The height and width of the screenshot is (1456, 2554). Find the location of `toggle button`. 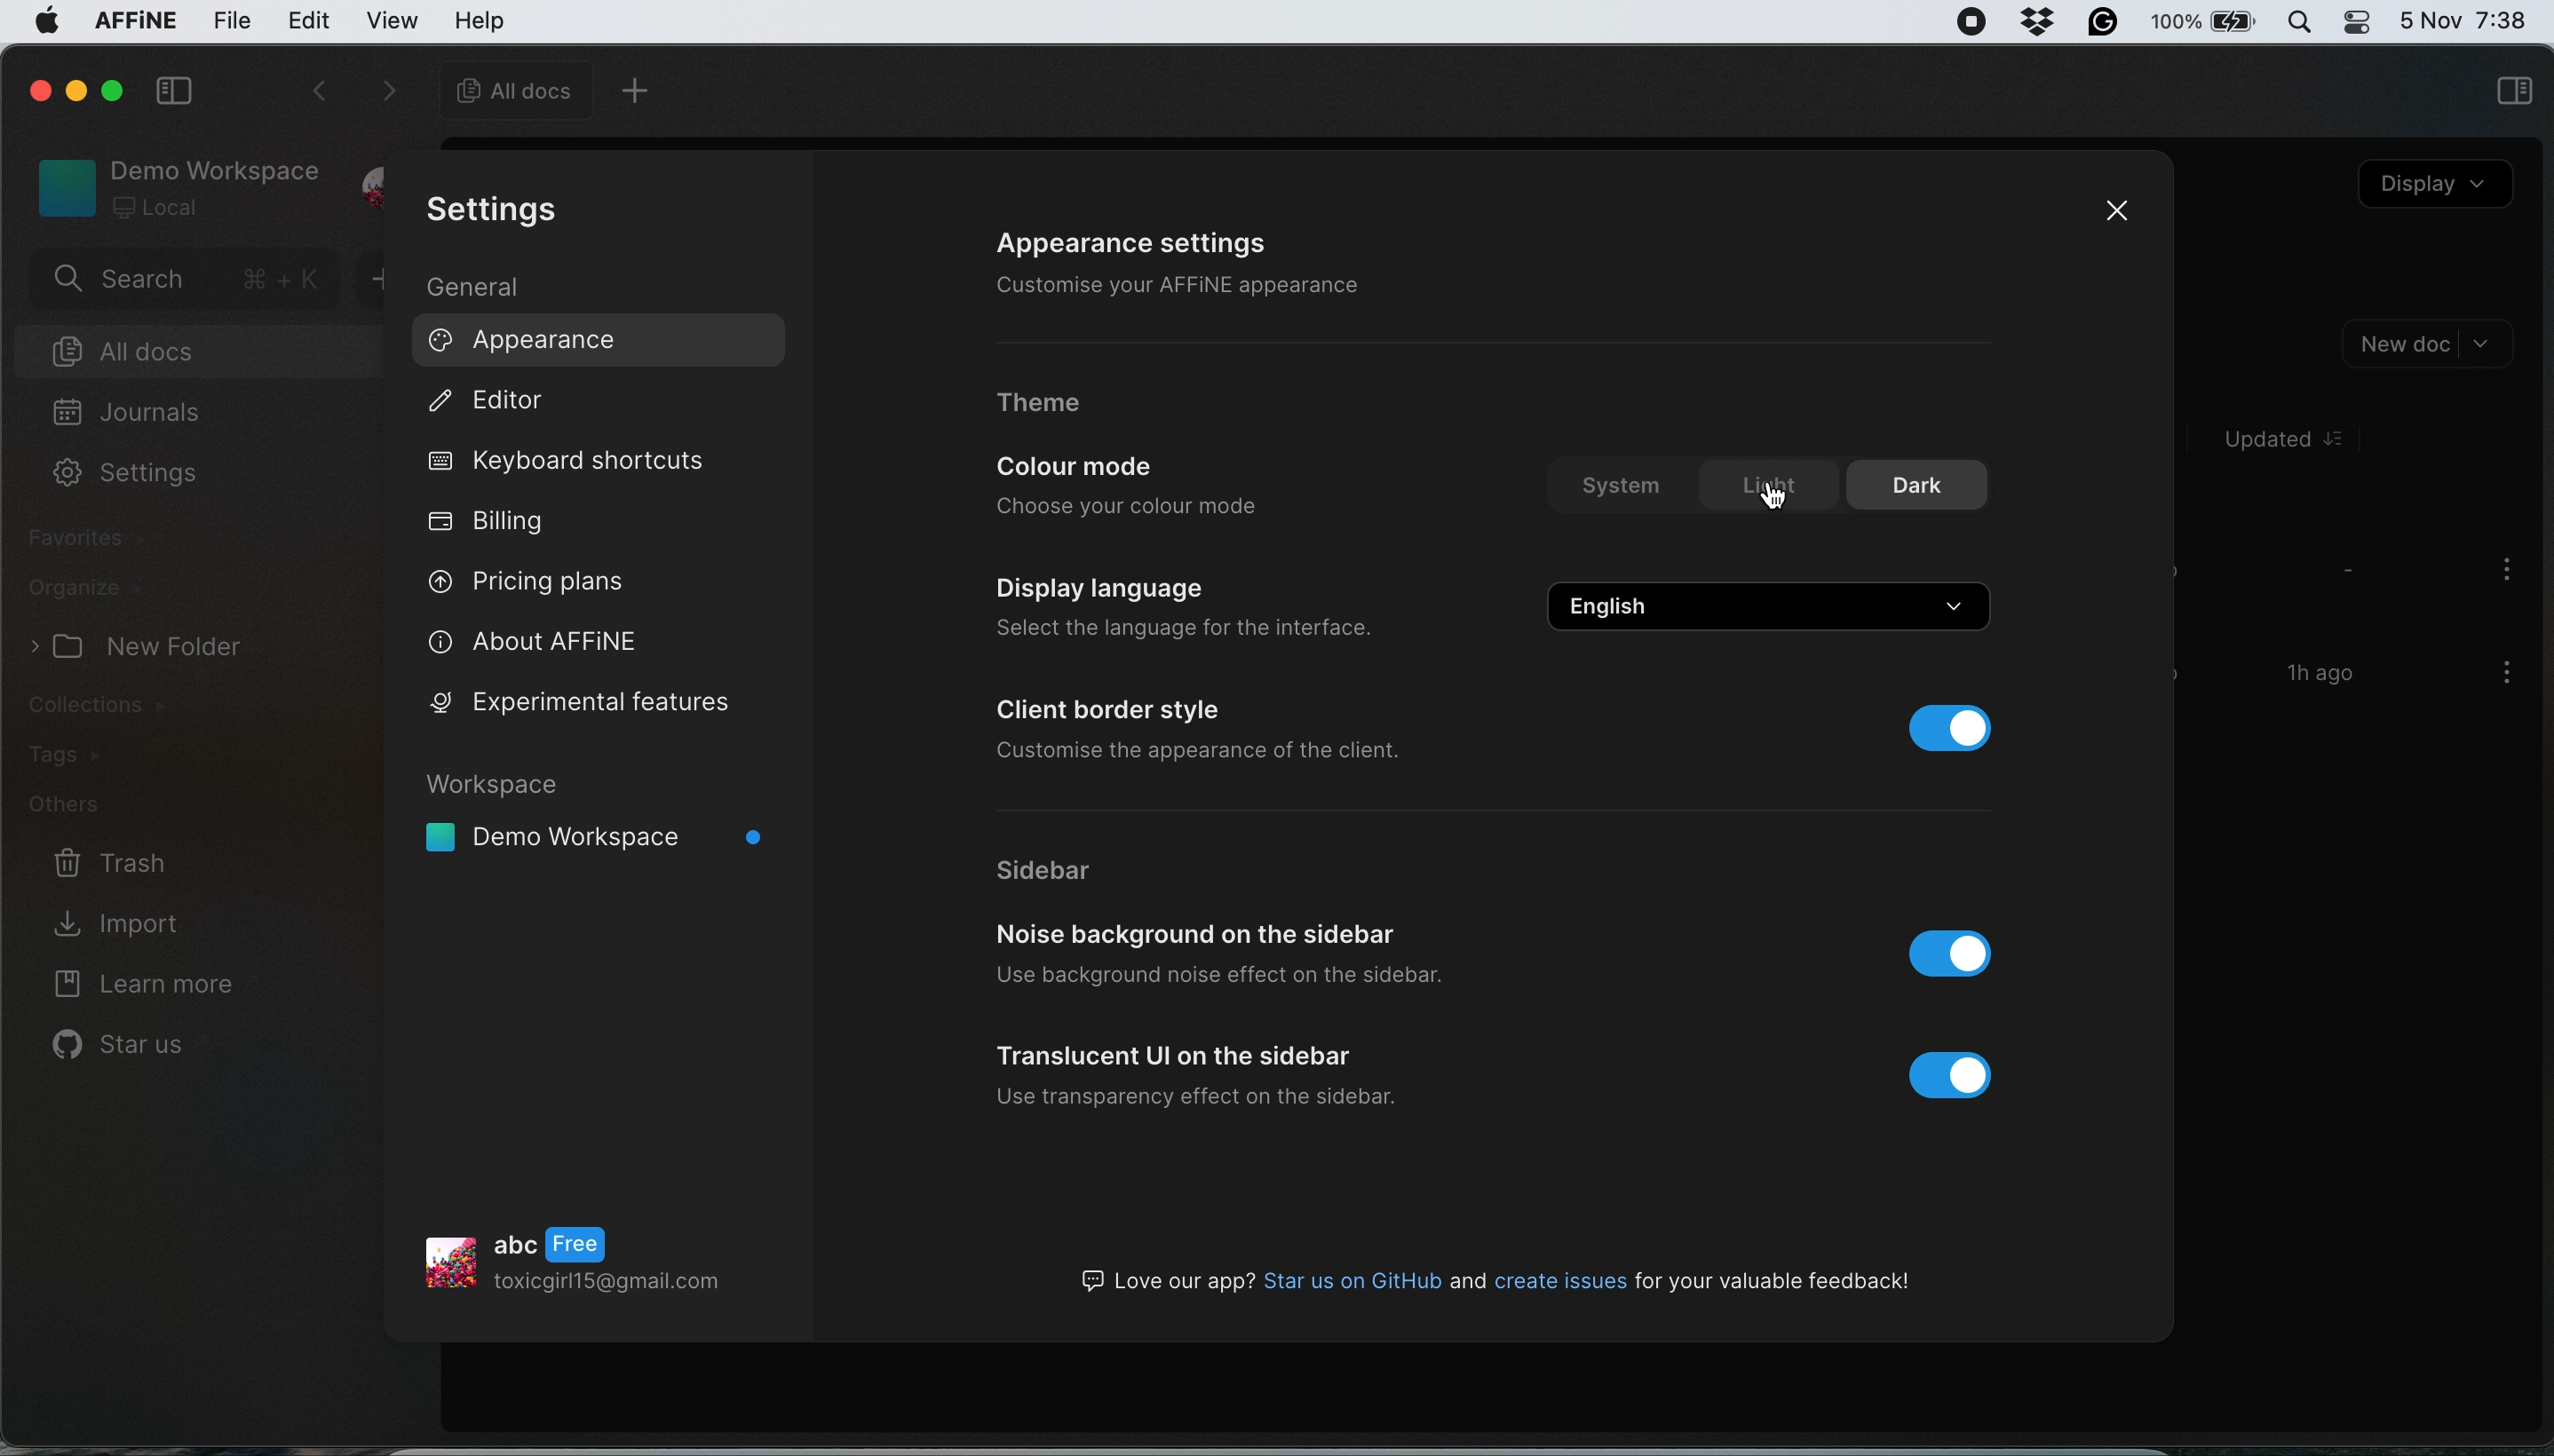

toggle button is located at coordinates (1958, 953).